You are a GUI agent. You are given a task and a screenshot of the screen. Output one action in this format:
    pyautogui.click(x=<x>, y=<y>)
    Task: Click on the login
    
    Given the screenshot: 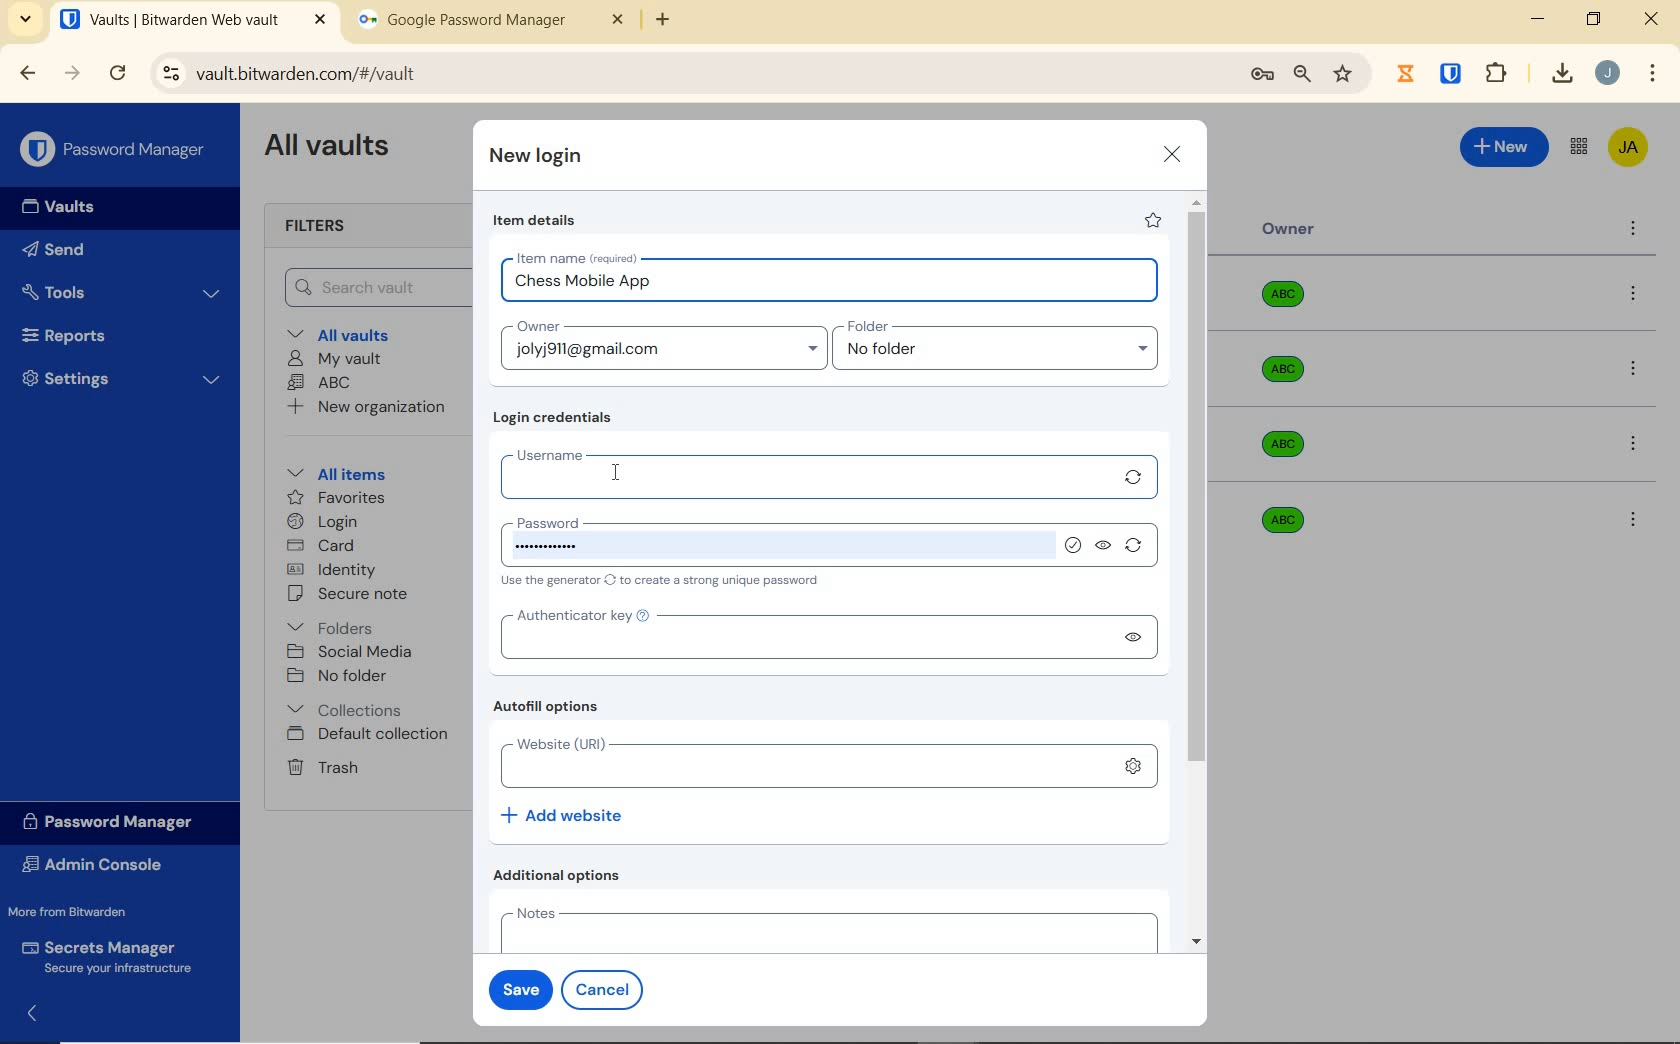 What is the action you would take?
    pyautogui.click(x=322, y=523)
    